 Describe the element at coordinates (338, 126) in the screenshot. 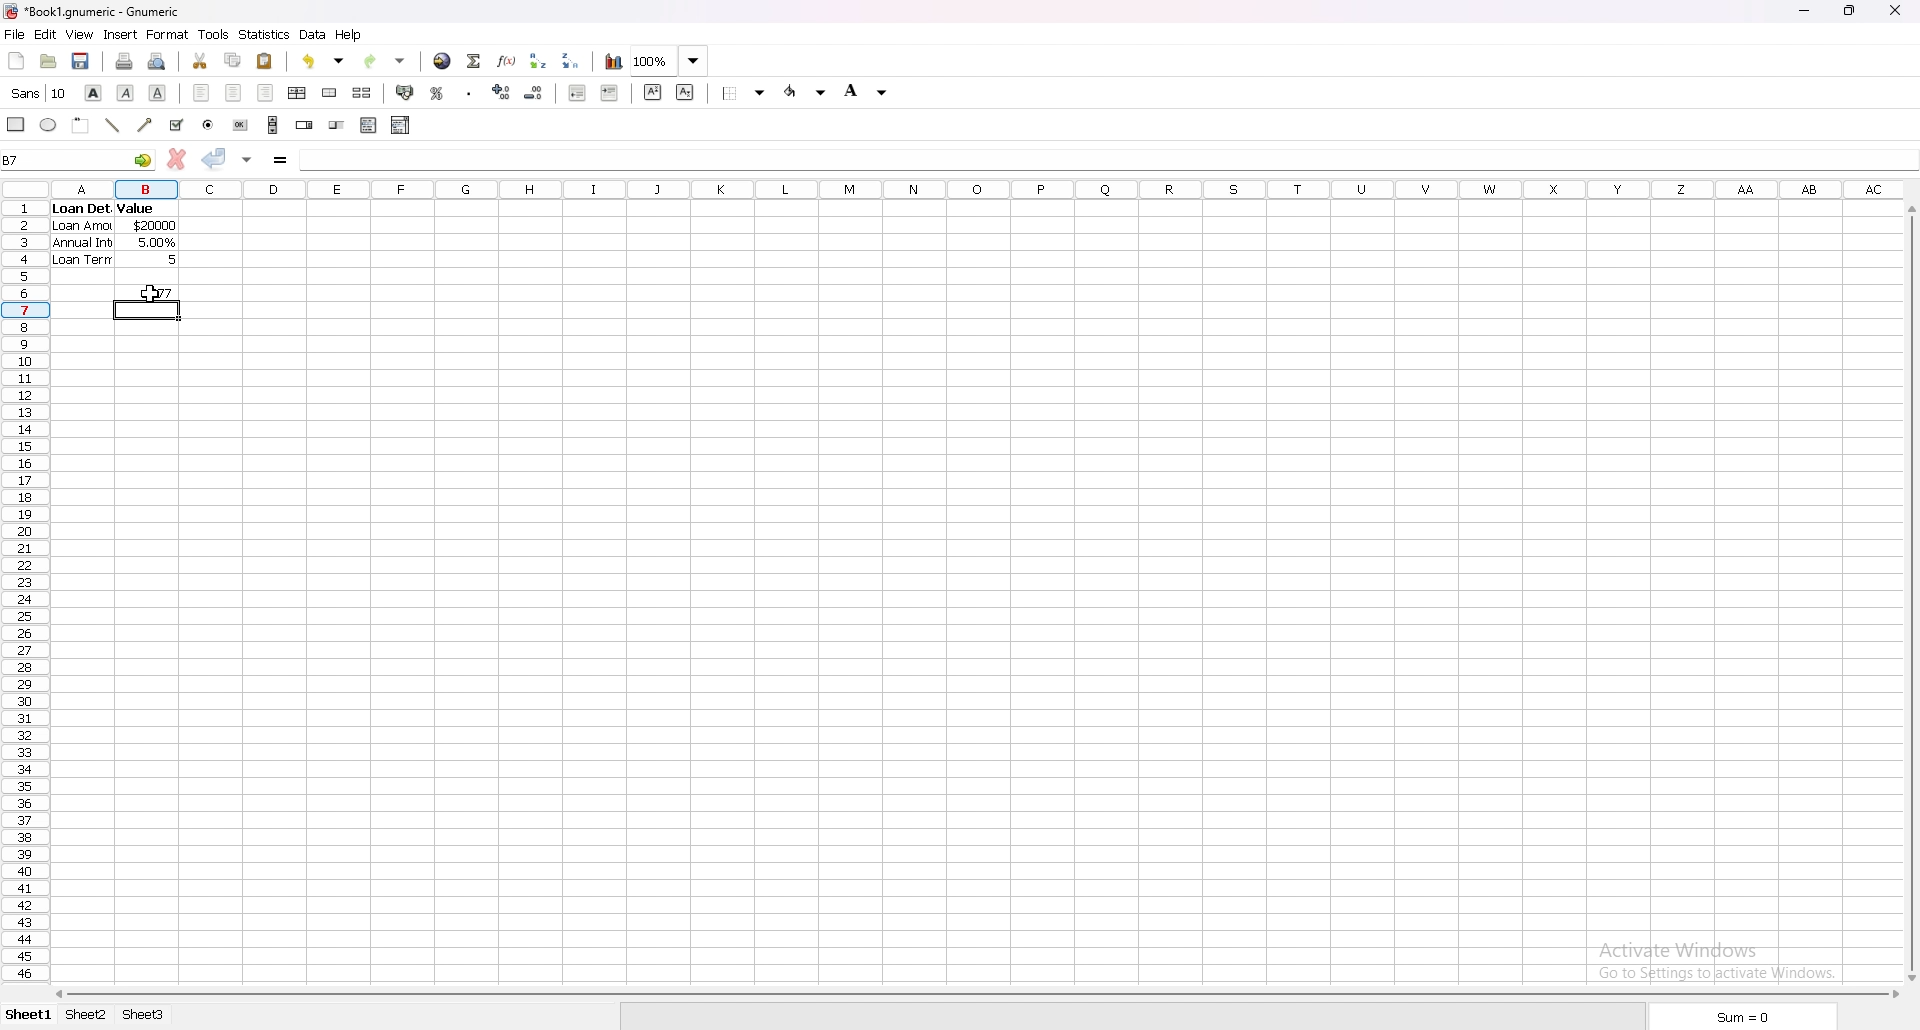

I see `slider` at that location.